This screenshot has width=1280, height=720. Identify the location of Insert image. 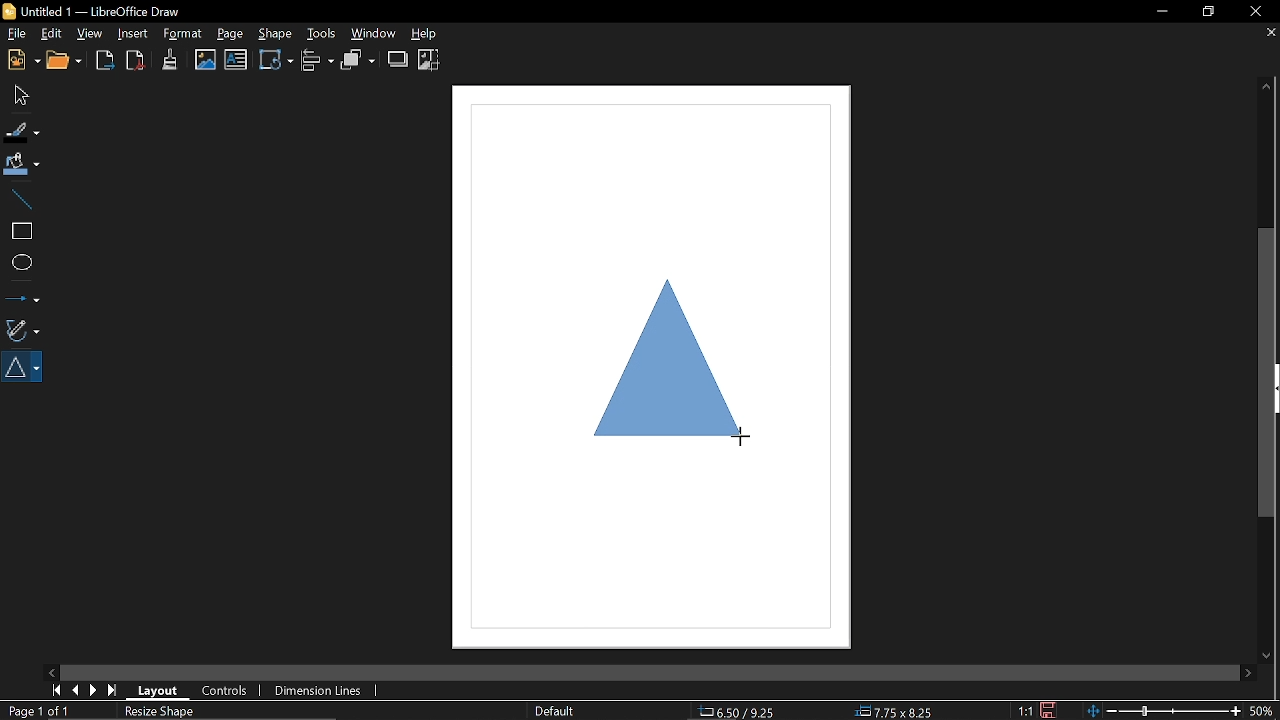
(206, 60).